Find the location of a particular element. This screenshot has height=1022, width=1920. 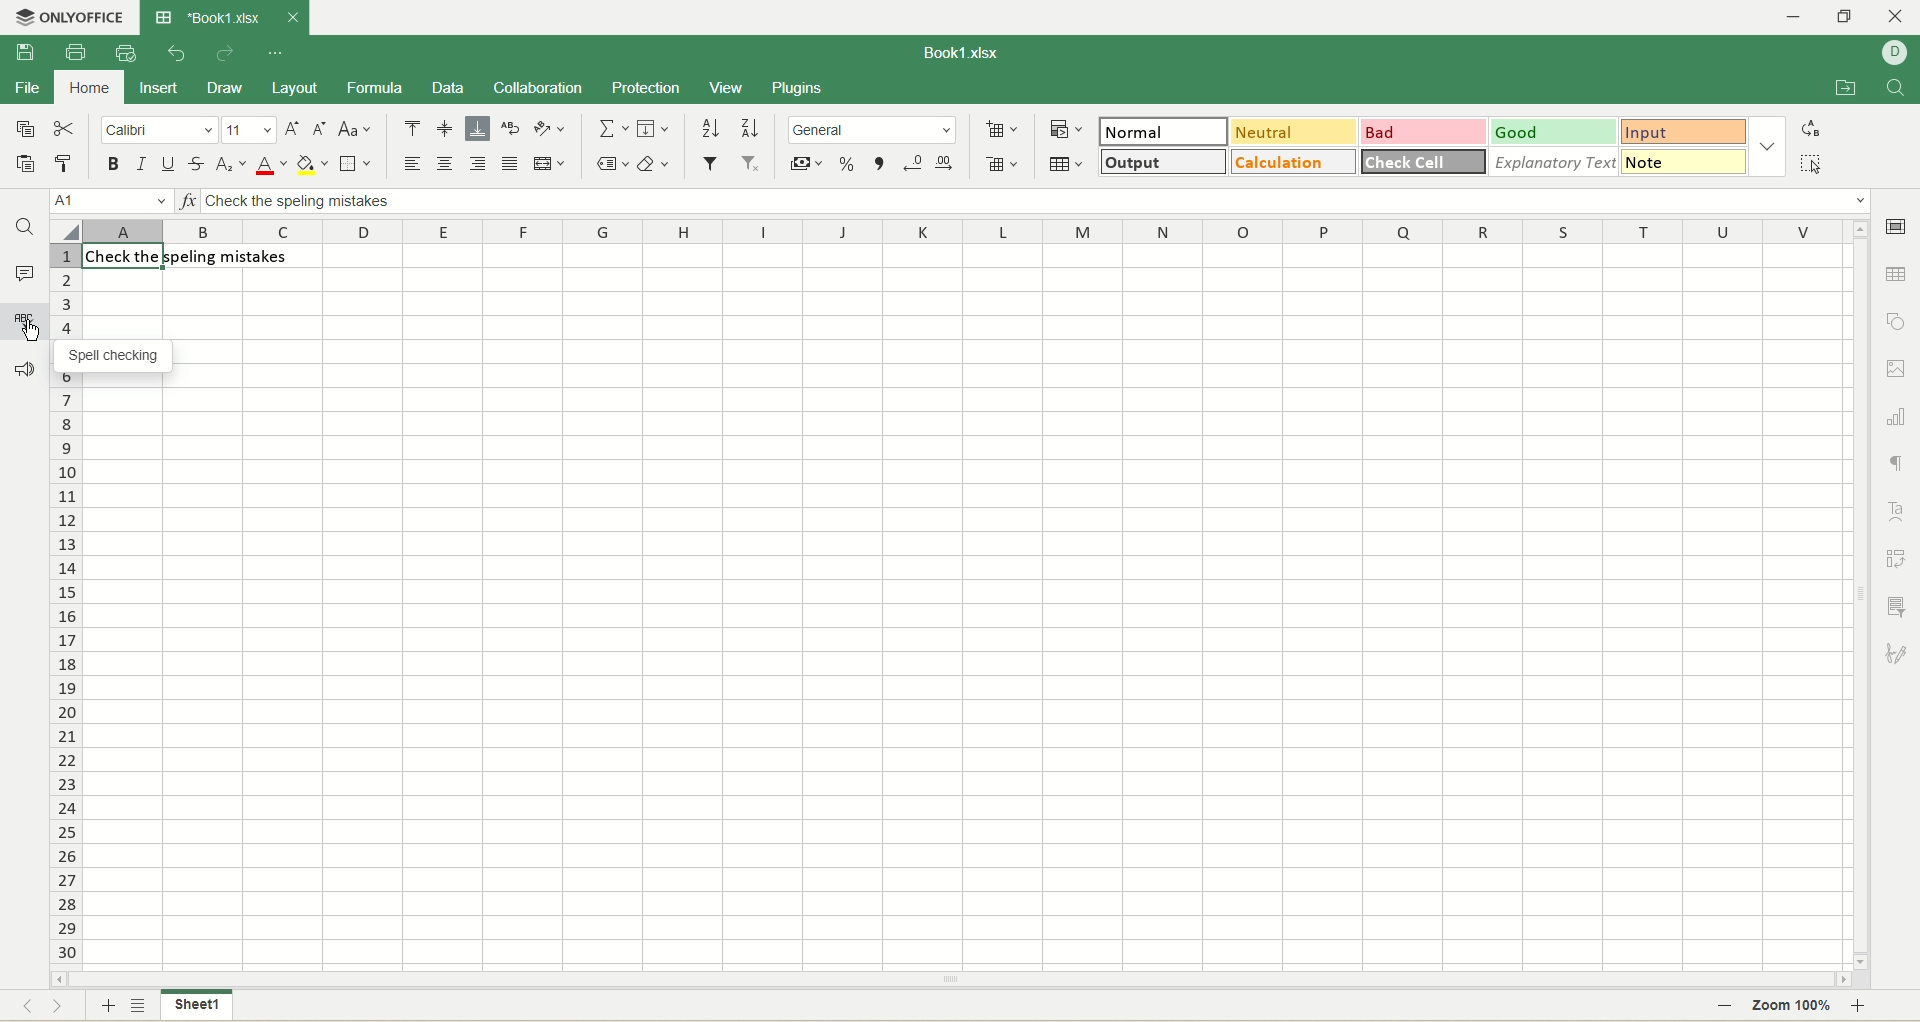

good is located at coordinates (1553, 132).